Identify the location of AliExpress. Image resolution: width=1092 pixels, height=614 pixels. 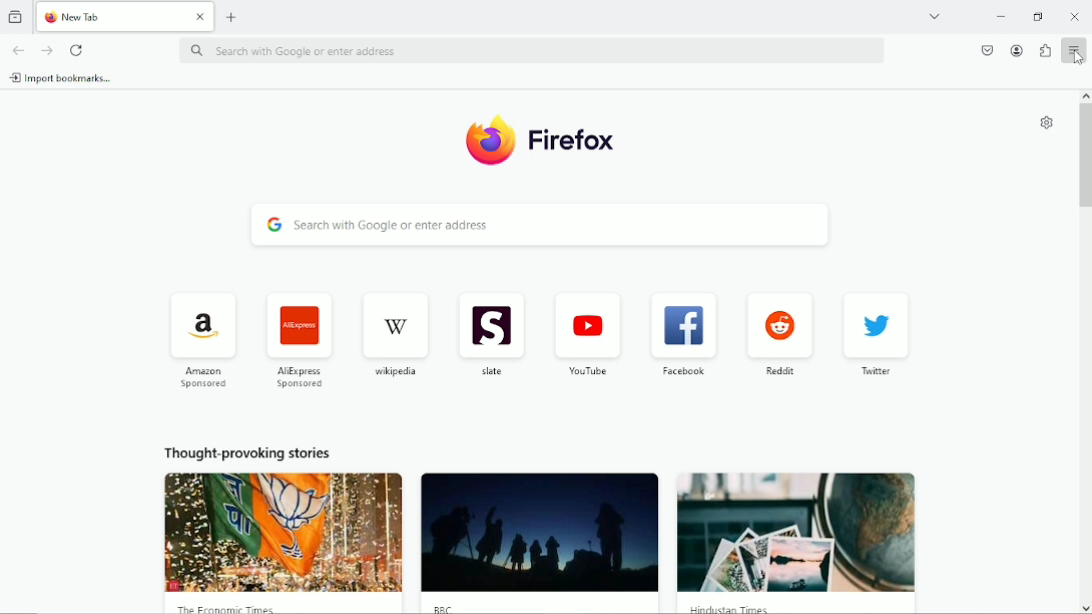
(301, 377).